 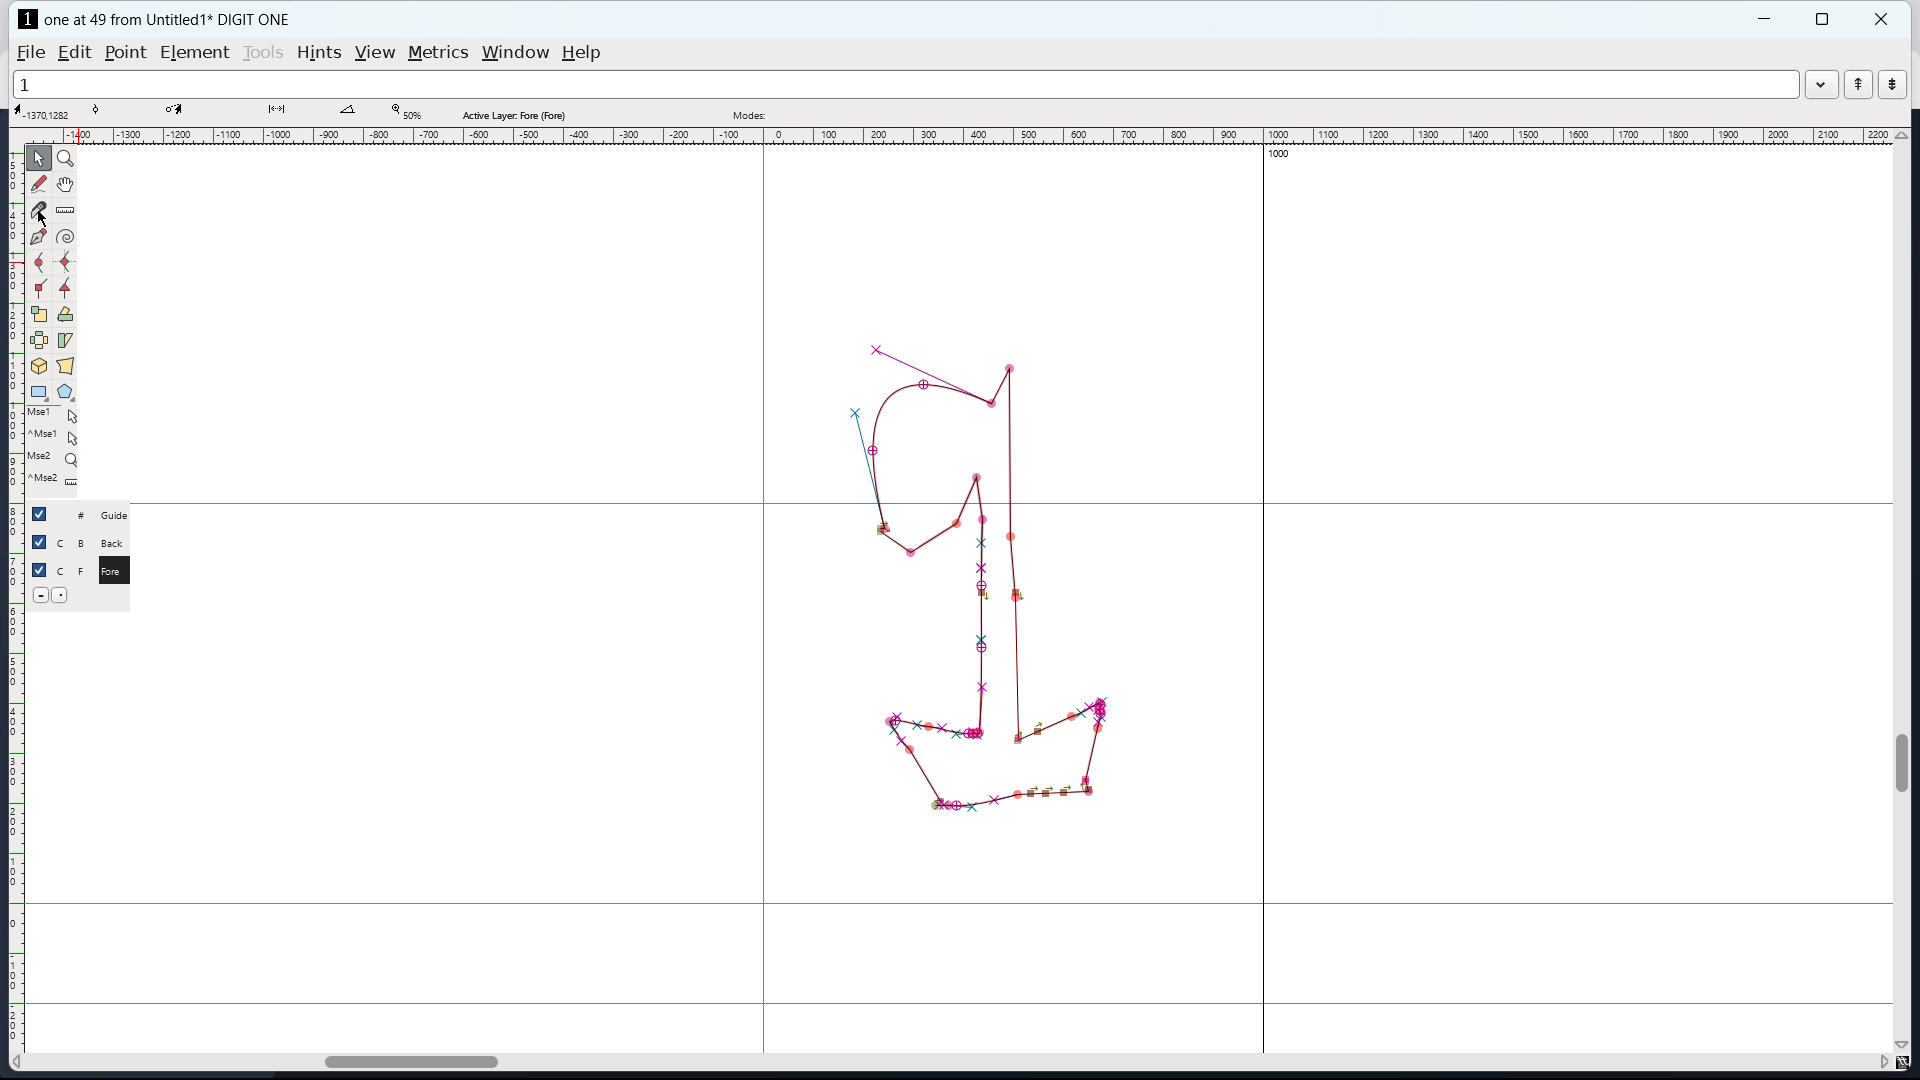 I want to click on draw a freehand curve, so click(x=39, y=185).